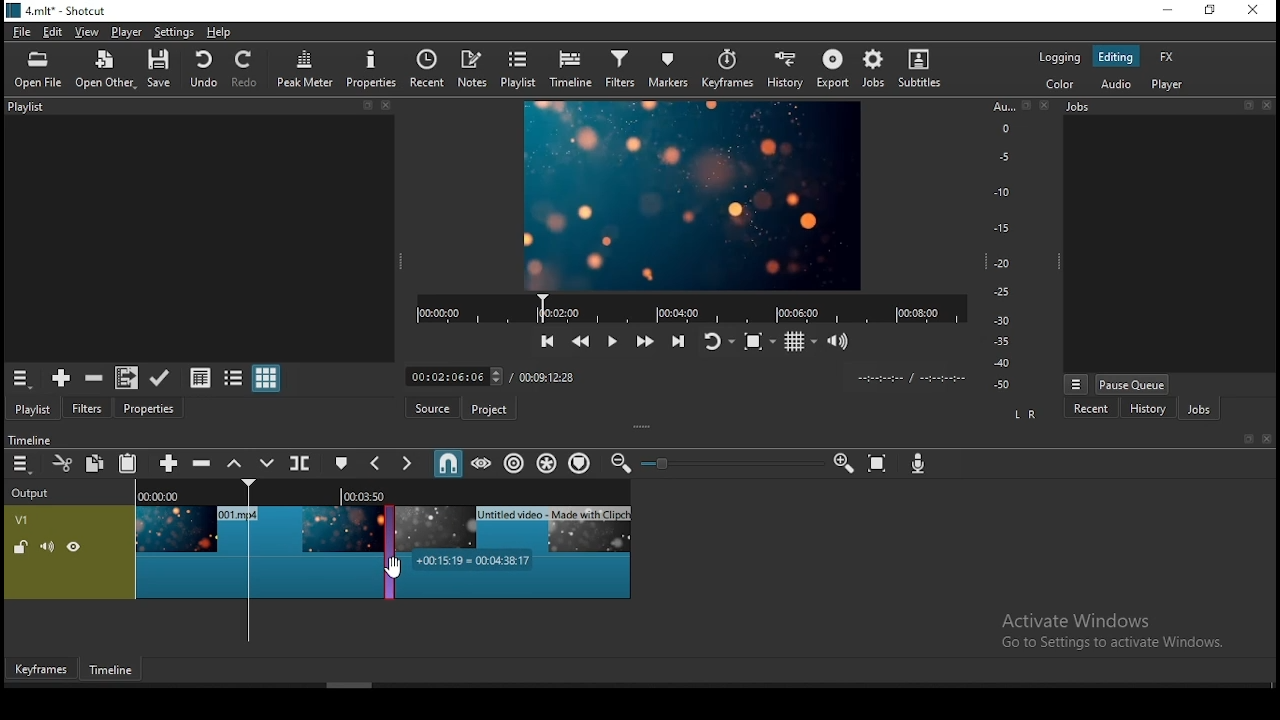 The width and height of the screenshot is (1280, 720). Describe the element at coordinates (267, 463) in the screenshot. I see `overwrite` at that location.